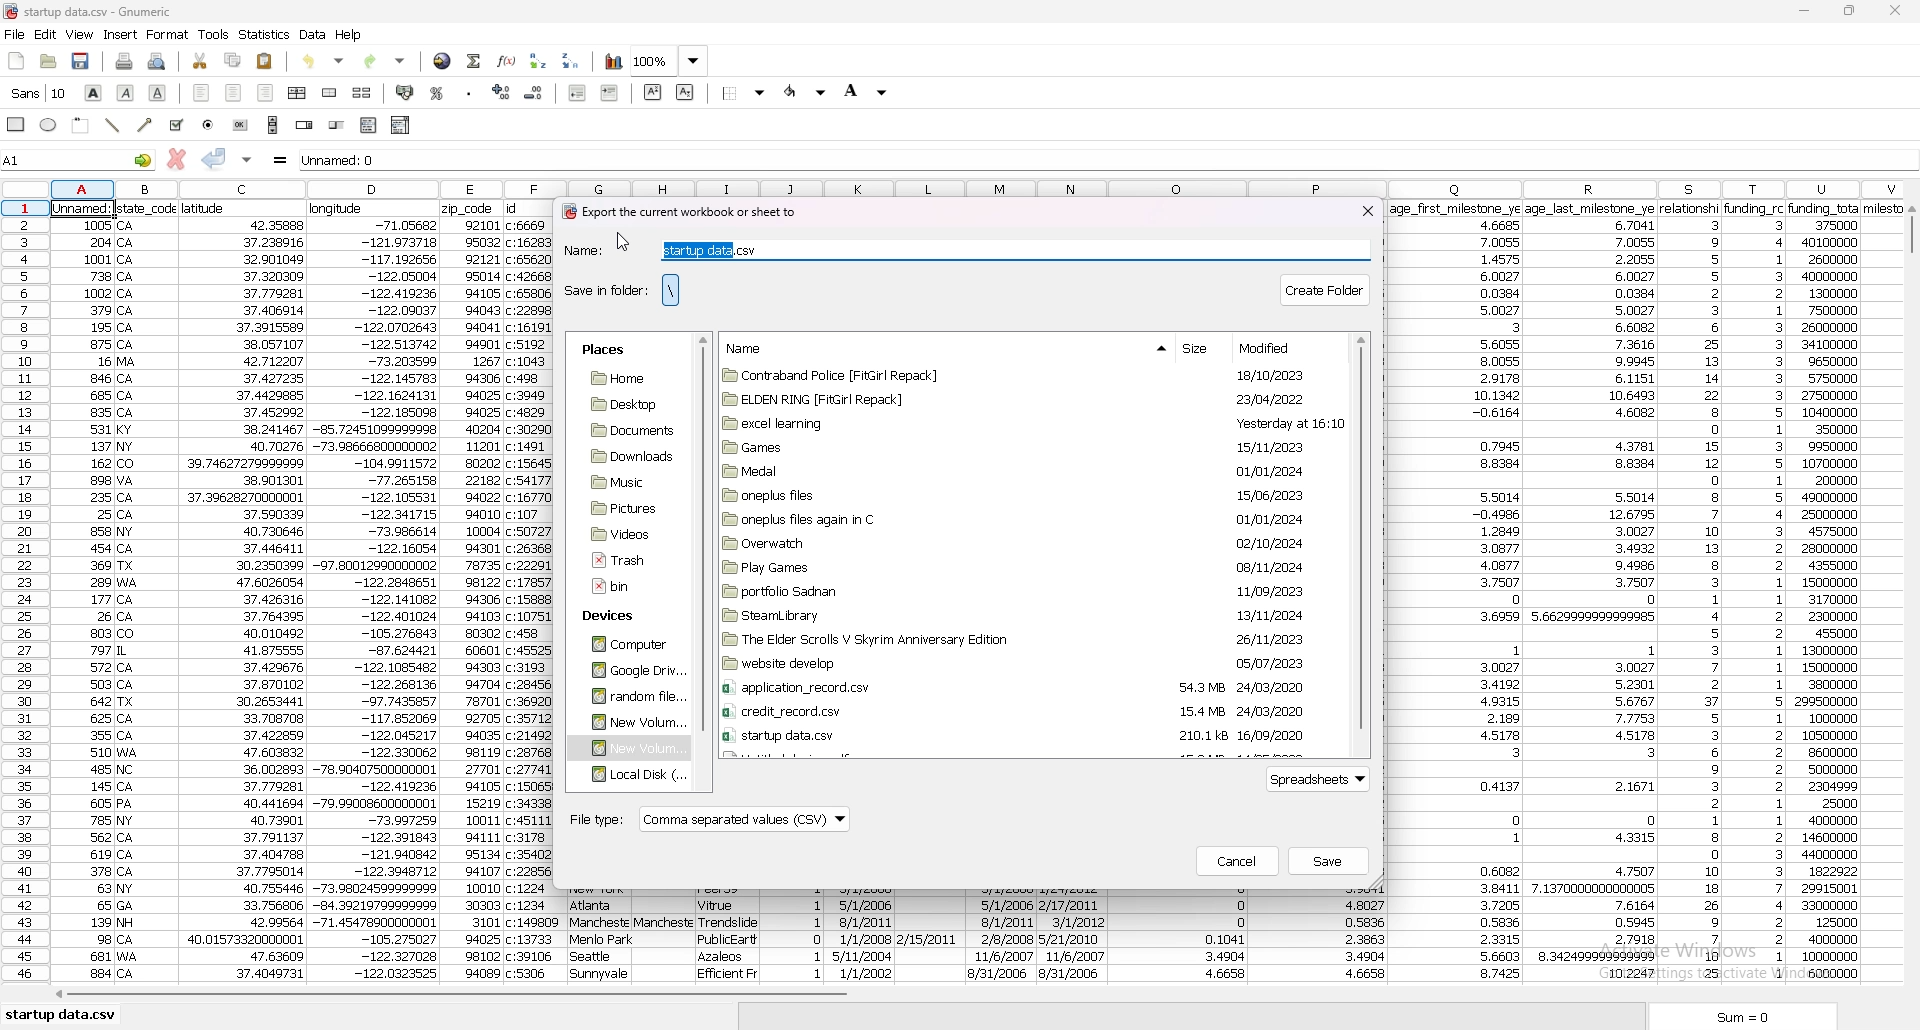 This screenshot has width=1920, height=1030. What do you see at coordinates (404, 91) in the screenshot?
I see `accounting` at bounding box center [404, 91].